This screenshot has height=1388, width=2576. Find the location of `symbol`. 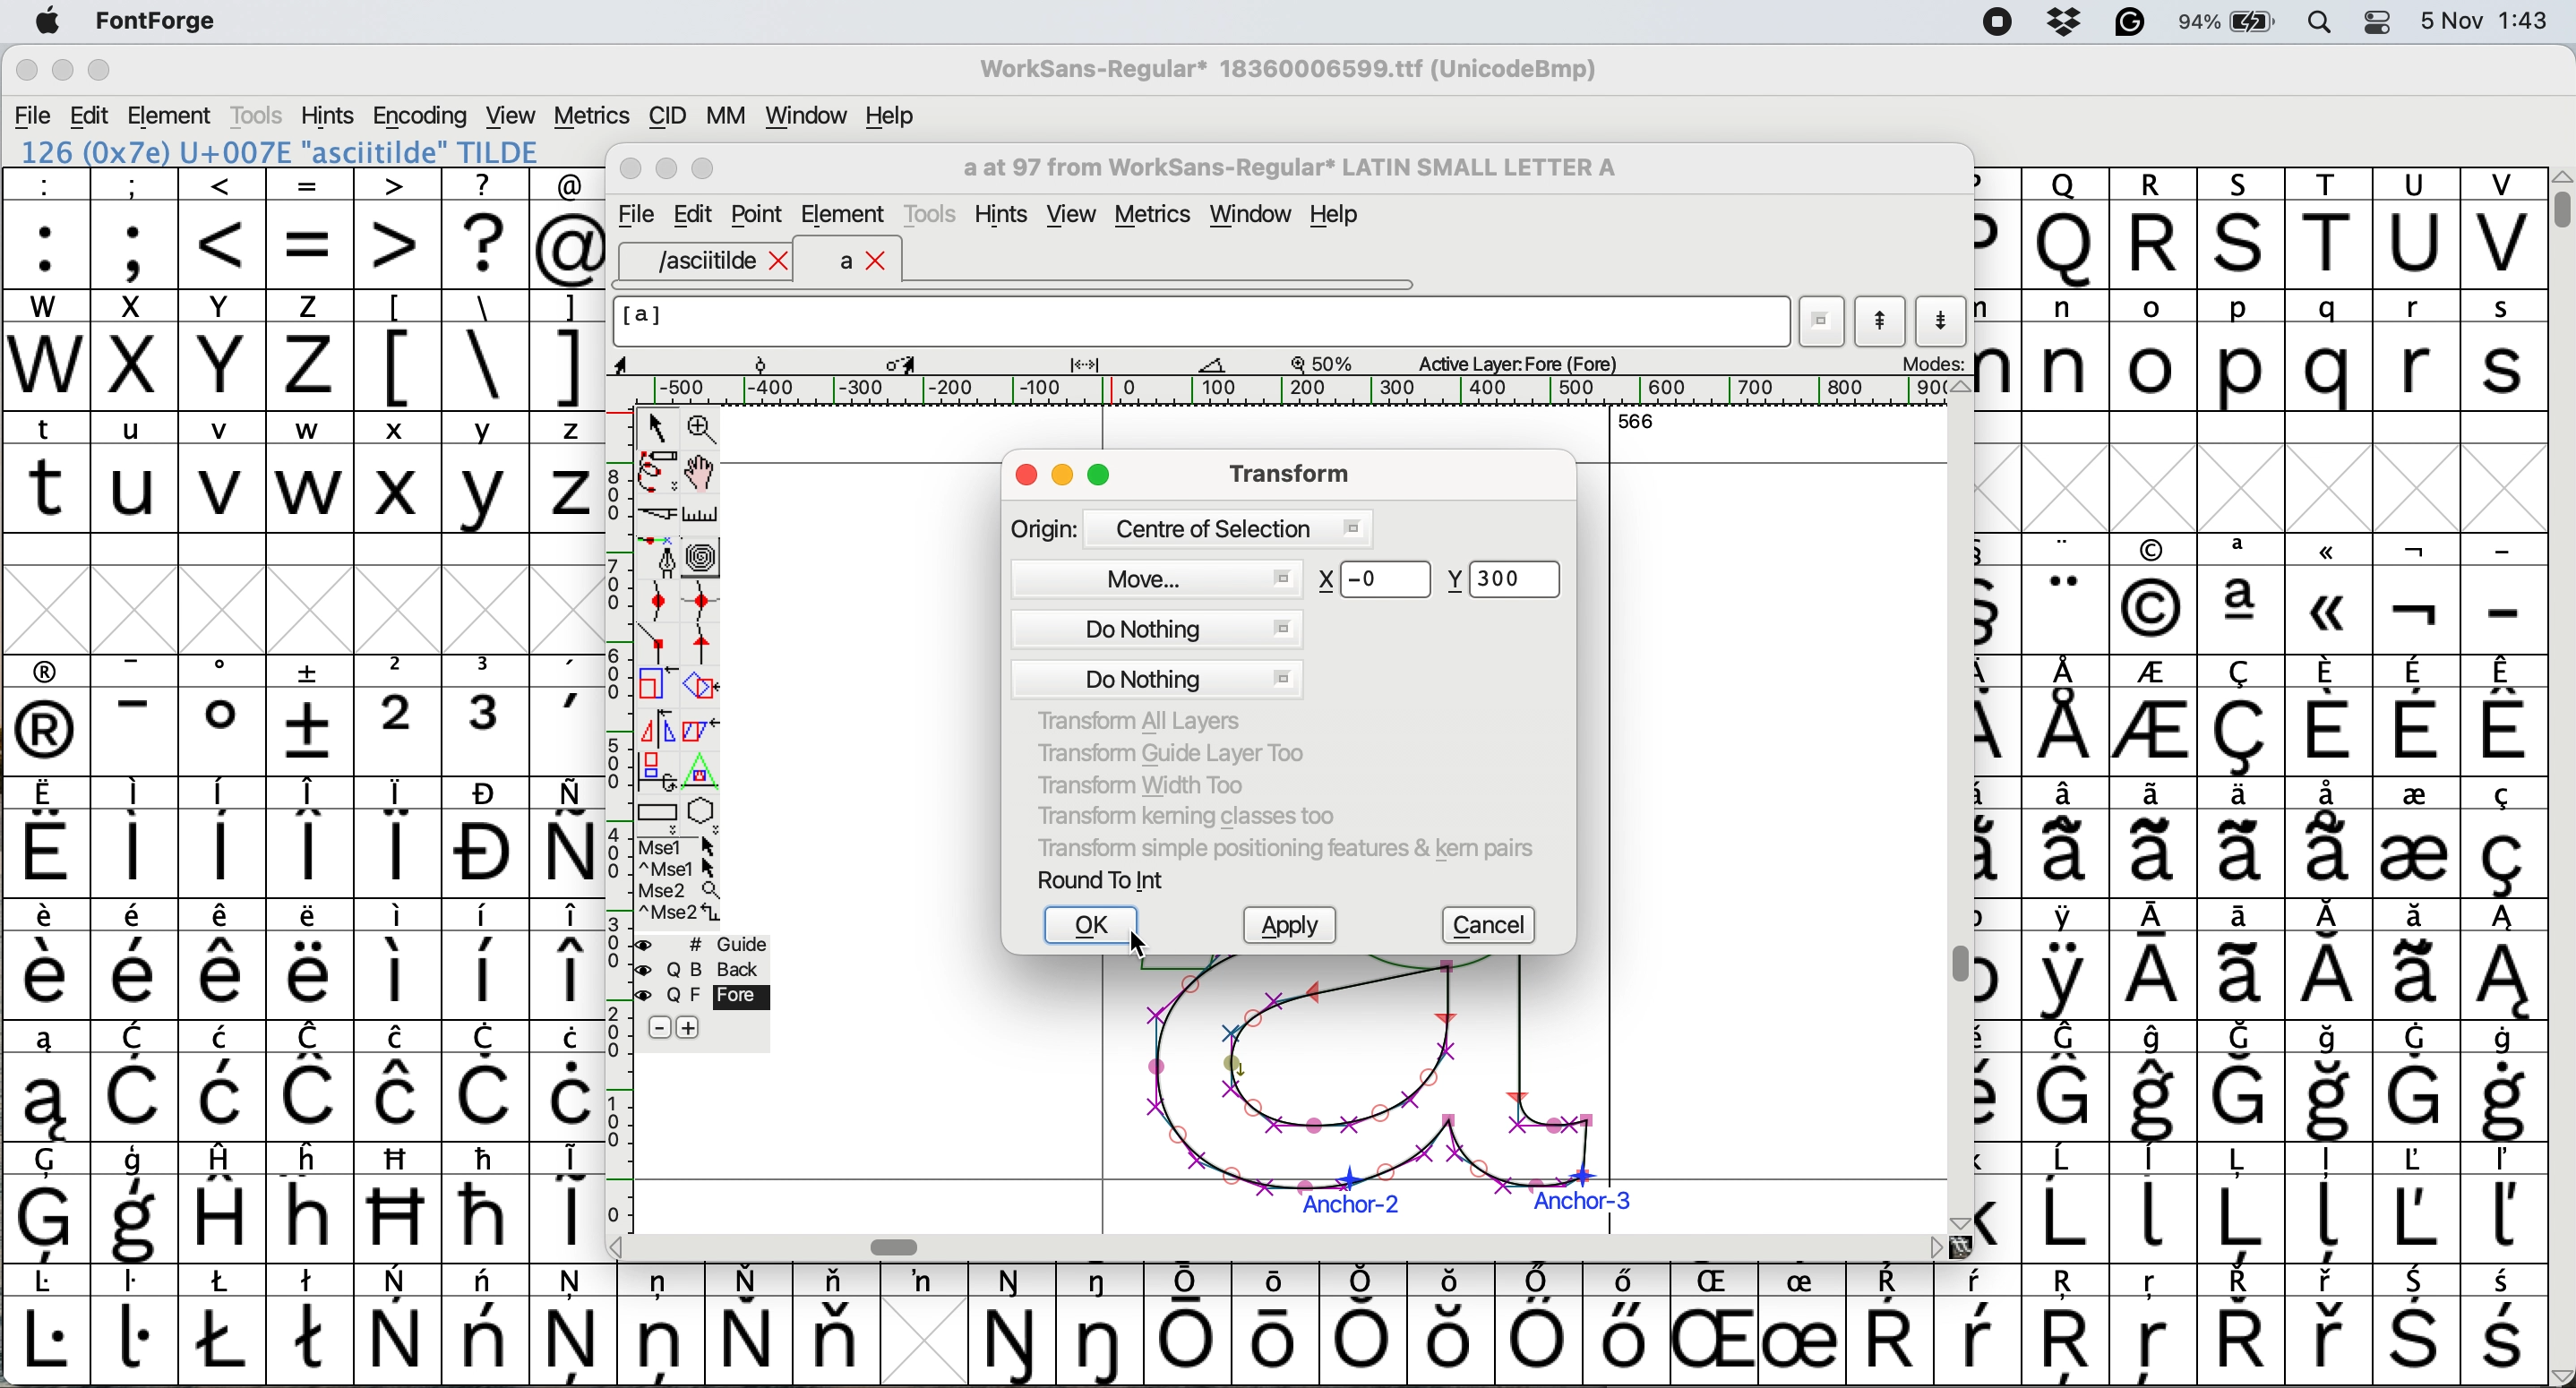

symbol is located at coordinates (2501, 838).